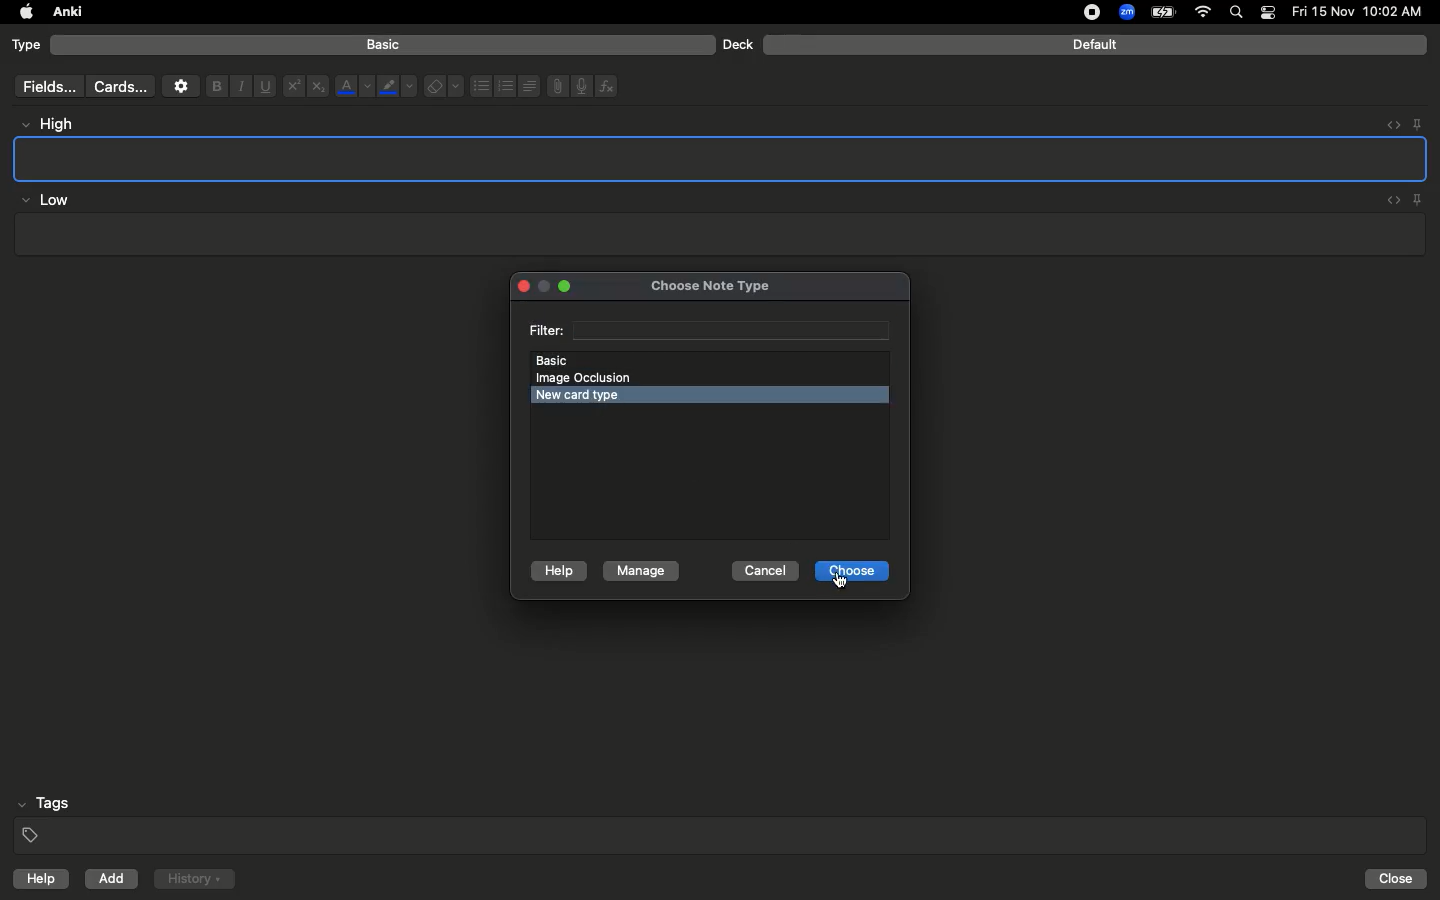 The width and height of the screenshot is (1440, 900). What do you see at coordinates (708, 359) in the screenshot?
I see `Basic ` at bounding box center [708, 359].